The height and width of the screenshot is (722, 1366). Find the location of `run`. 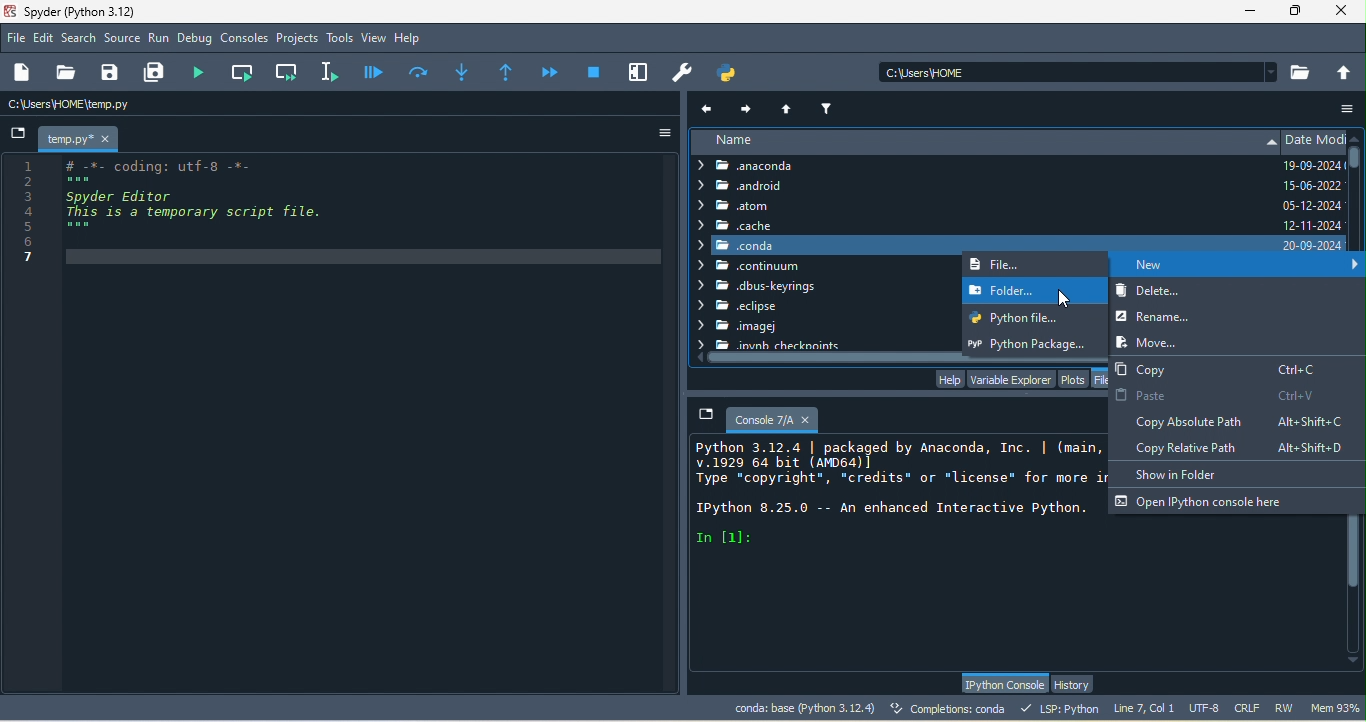

run is located at coordinates (159, 39).